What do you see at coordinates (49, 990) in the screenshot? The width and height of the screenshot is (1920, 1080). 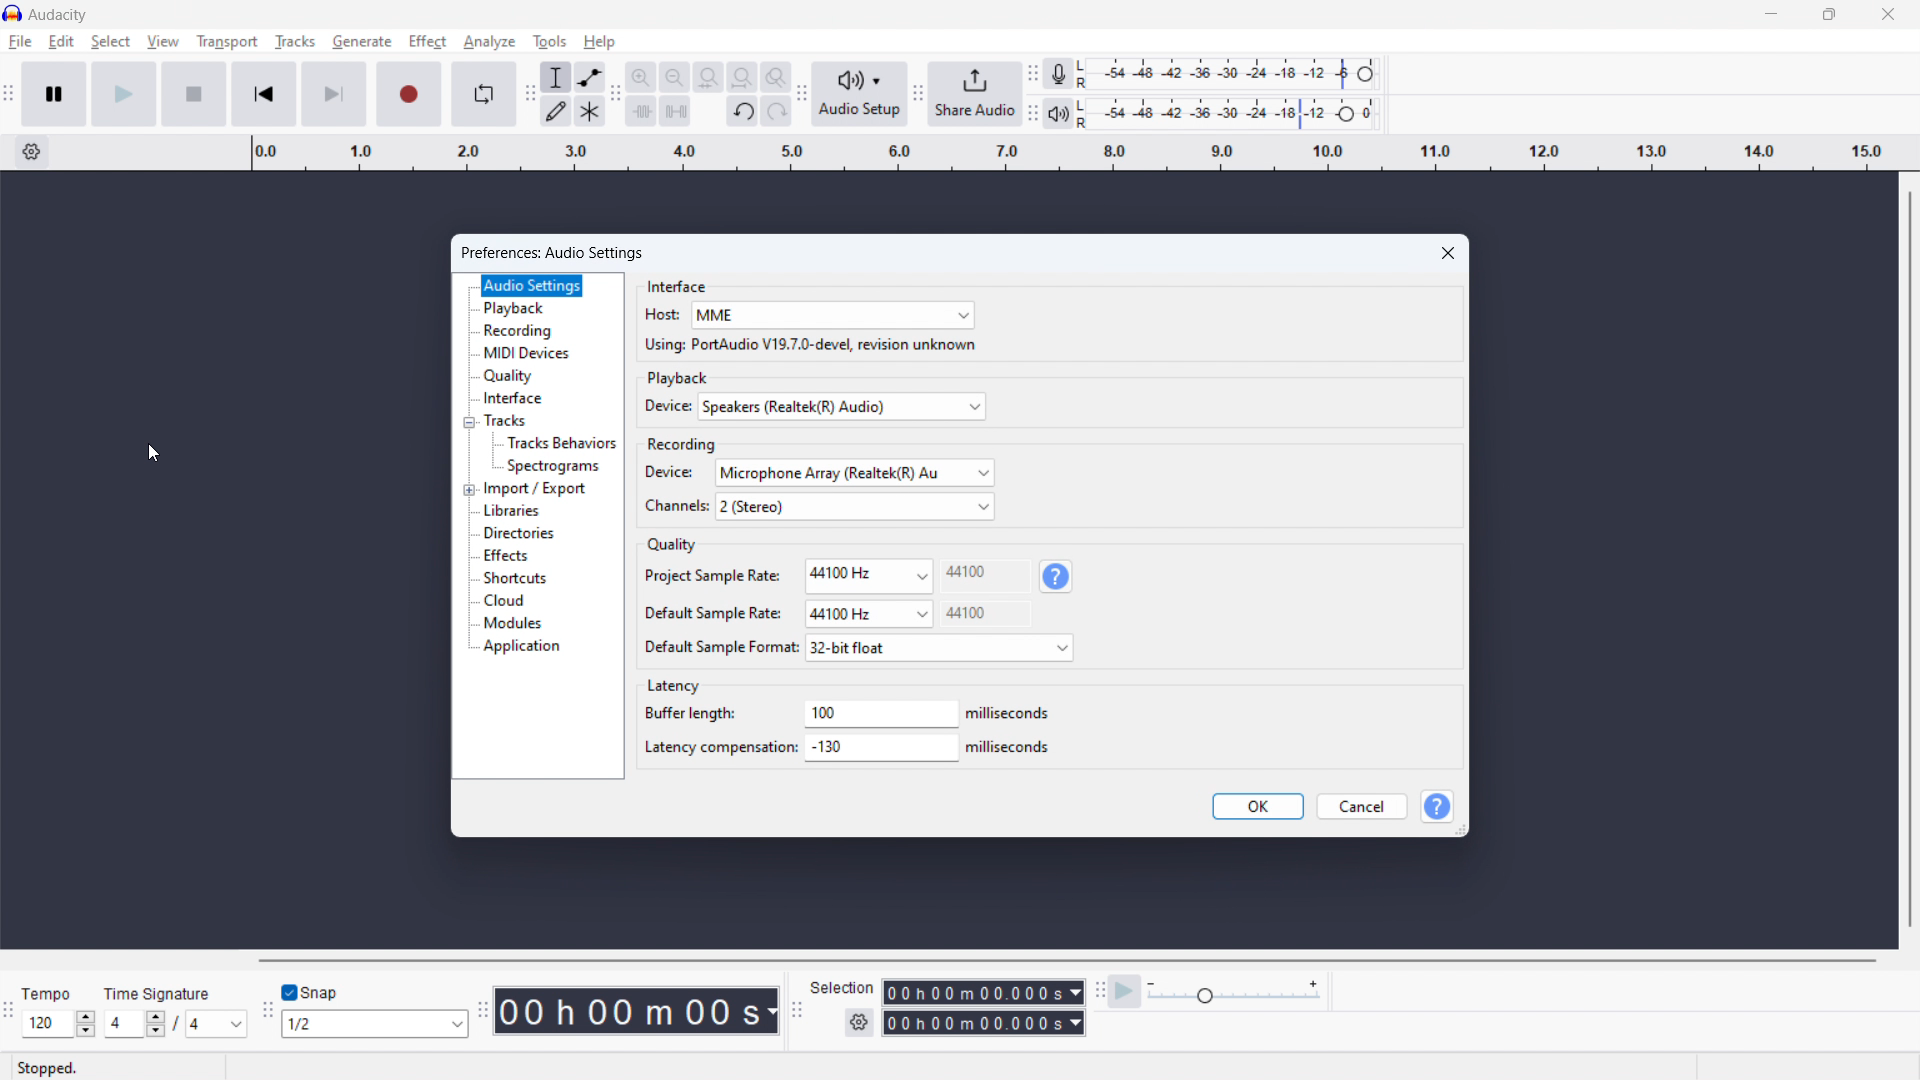 I see `Tempo` at bounding box center [49, 990].